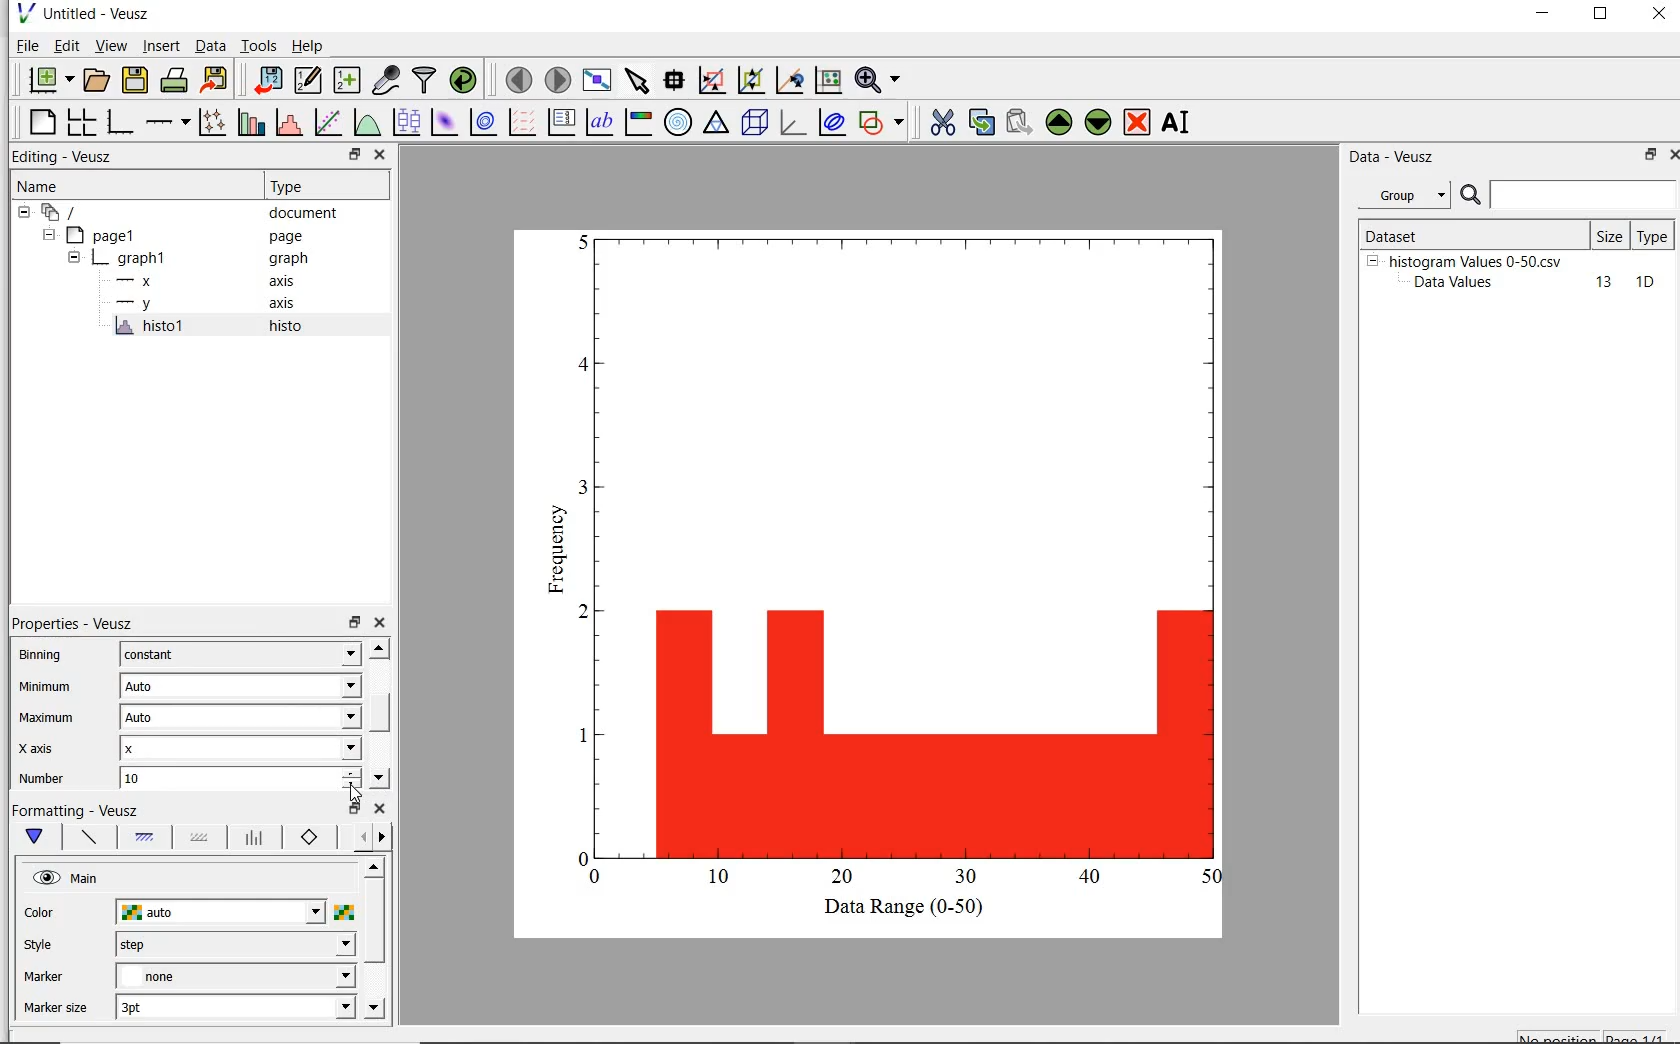 Image resolution: width=1680 pixels, height=1044 pixels. What do you see at coordinates (240, 748) in the screenshot?
I see `x` at bounding box center [240, 748].